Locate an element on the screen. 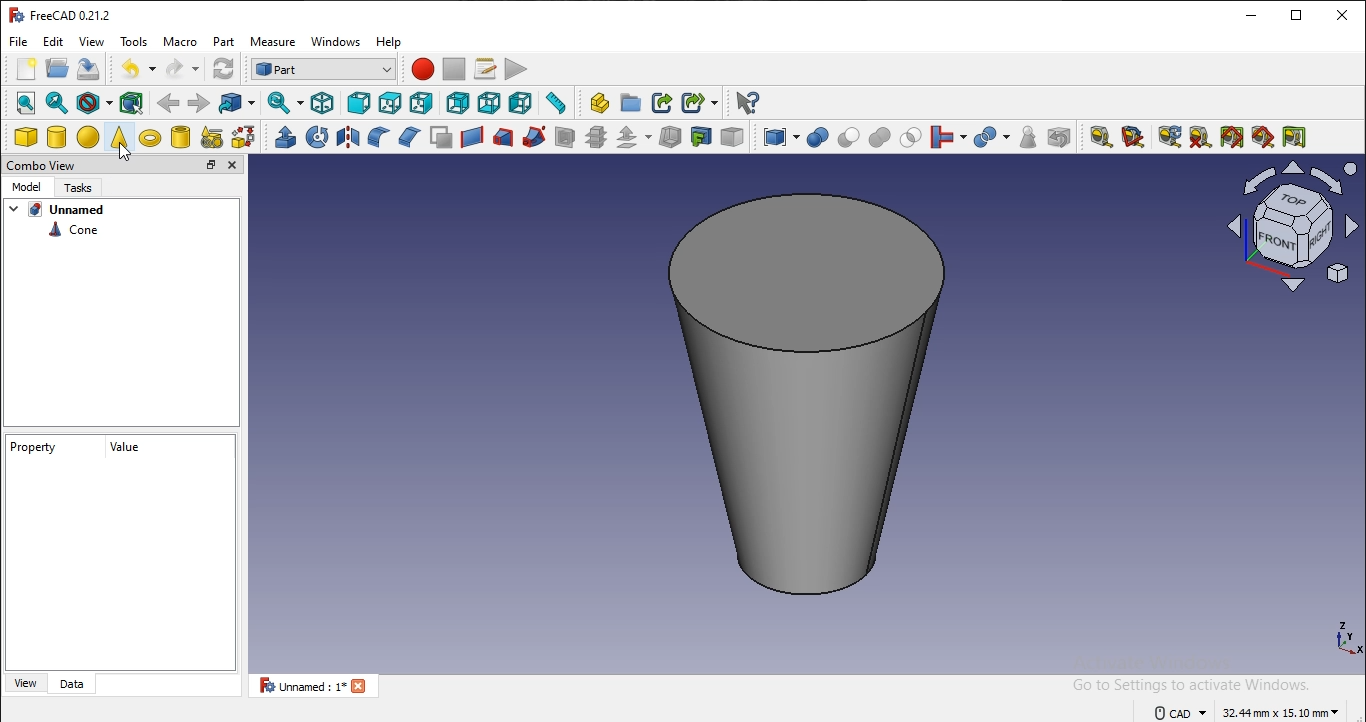 The width and height of the screenshot is (1366, 722). unnamed is located at coordinates (312, 686).